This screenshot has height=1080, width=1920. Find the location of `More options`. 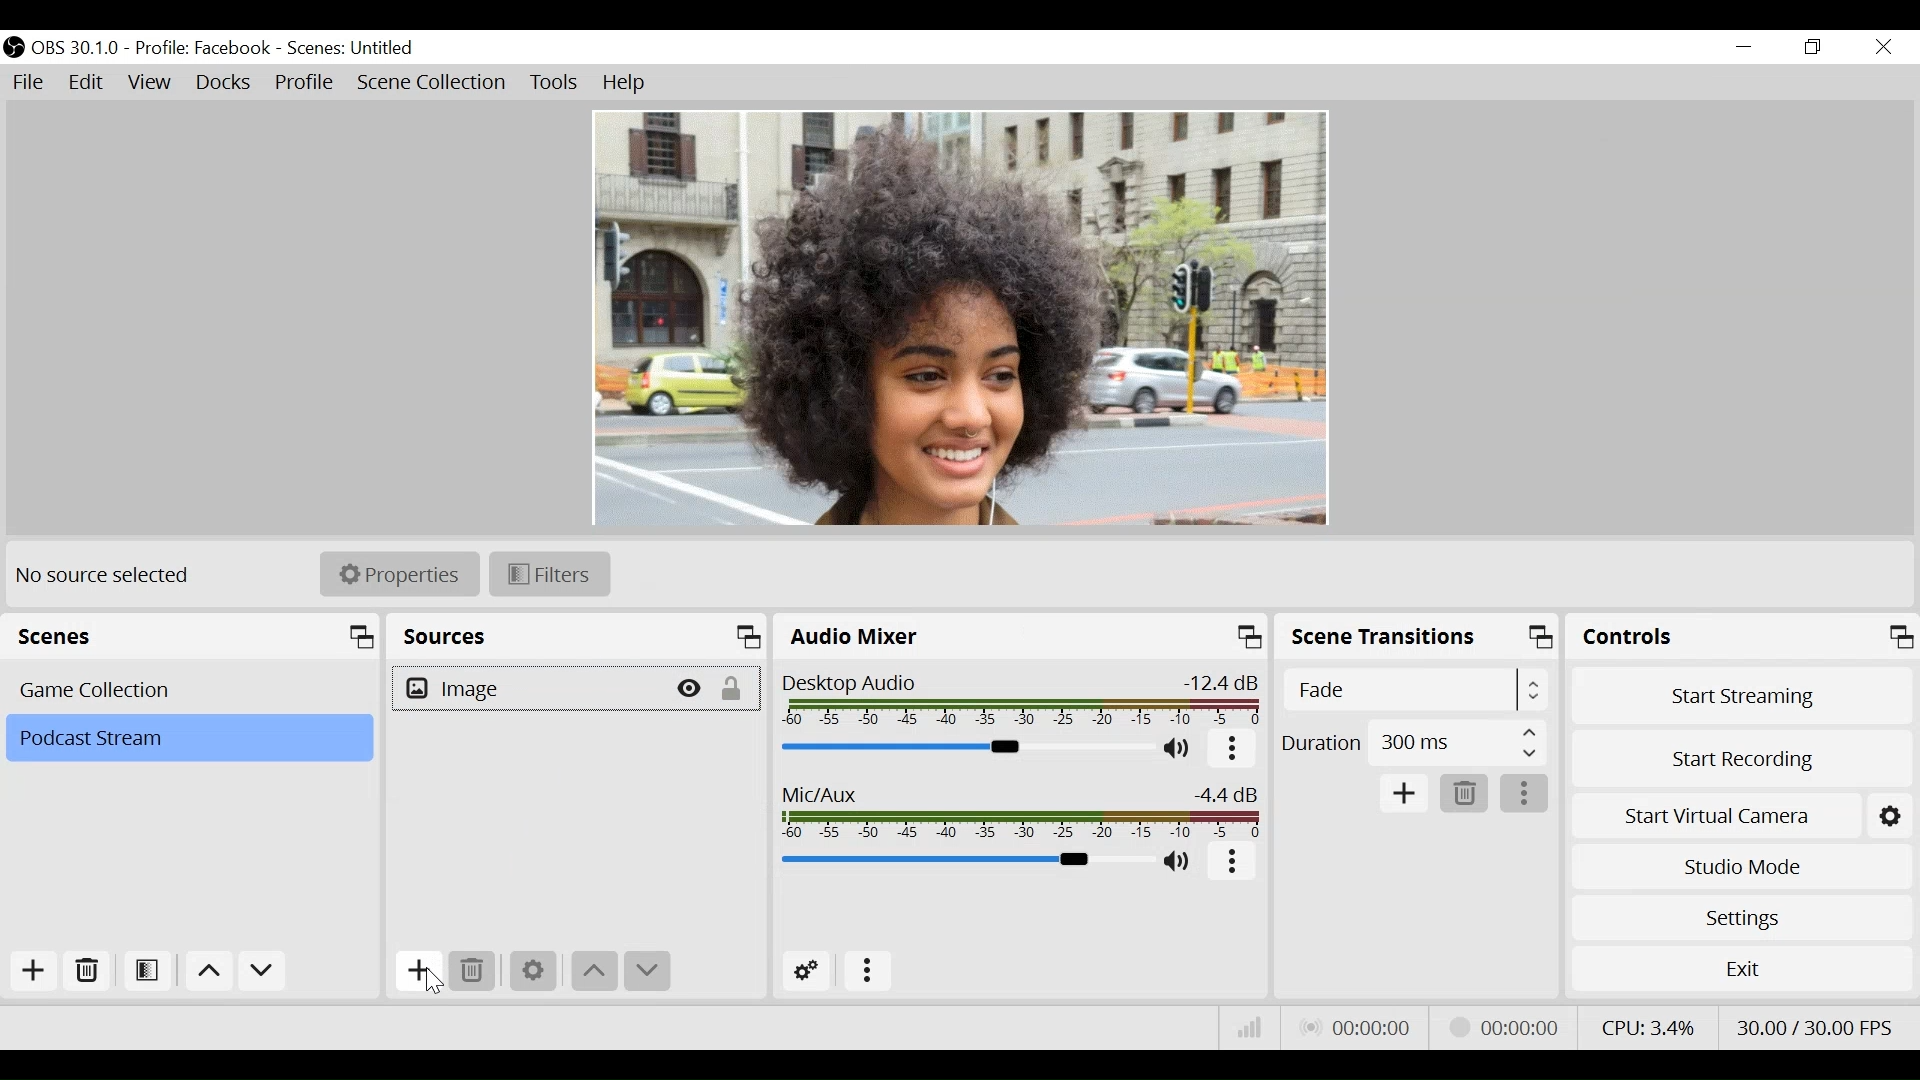

More options is located at coordinates (1234, 862).